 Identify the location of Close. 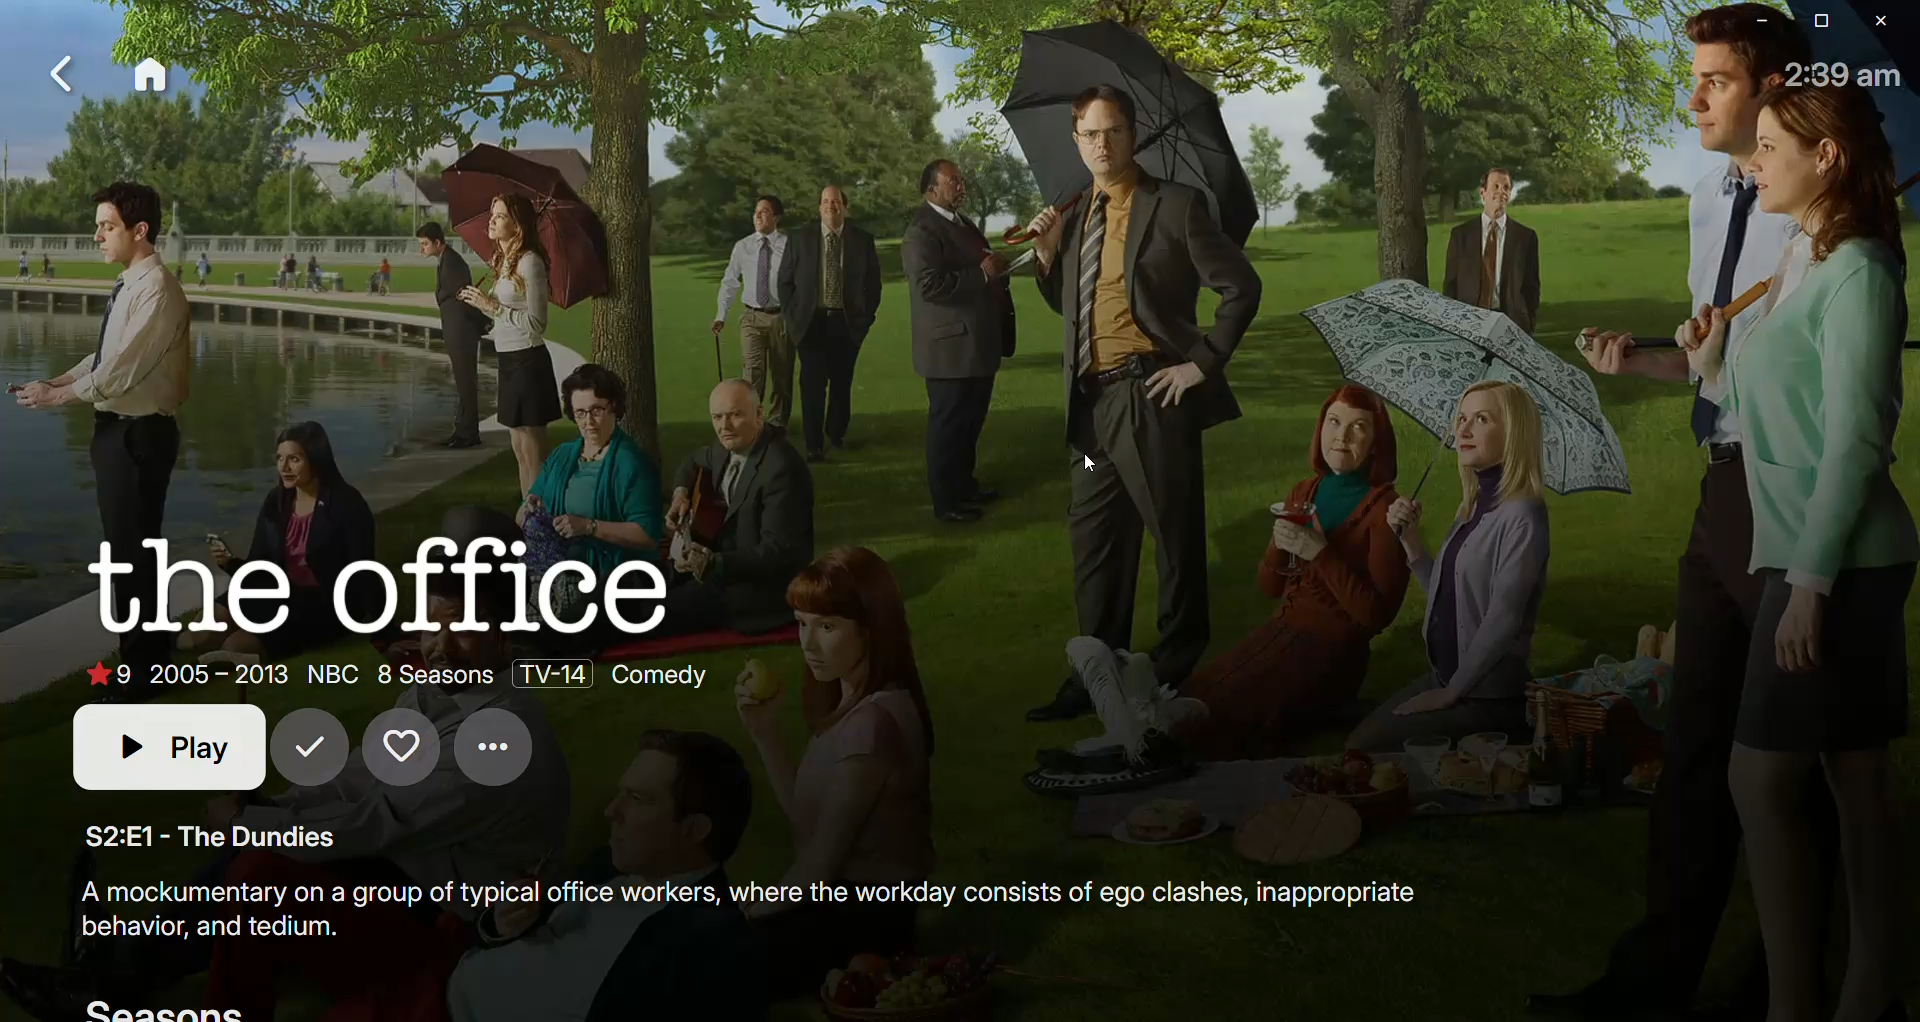
(1872, 21).